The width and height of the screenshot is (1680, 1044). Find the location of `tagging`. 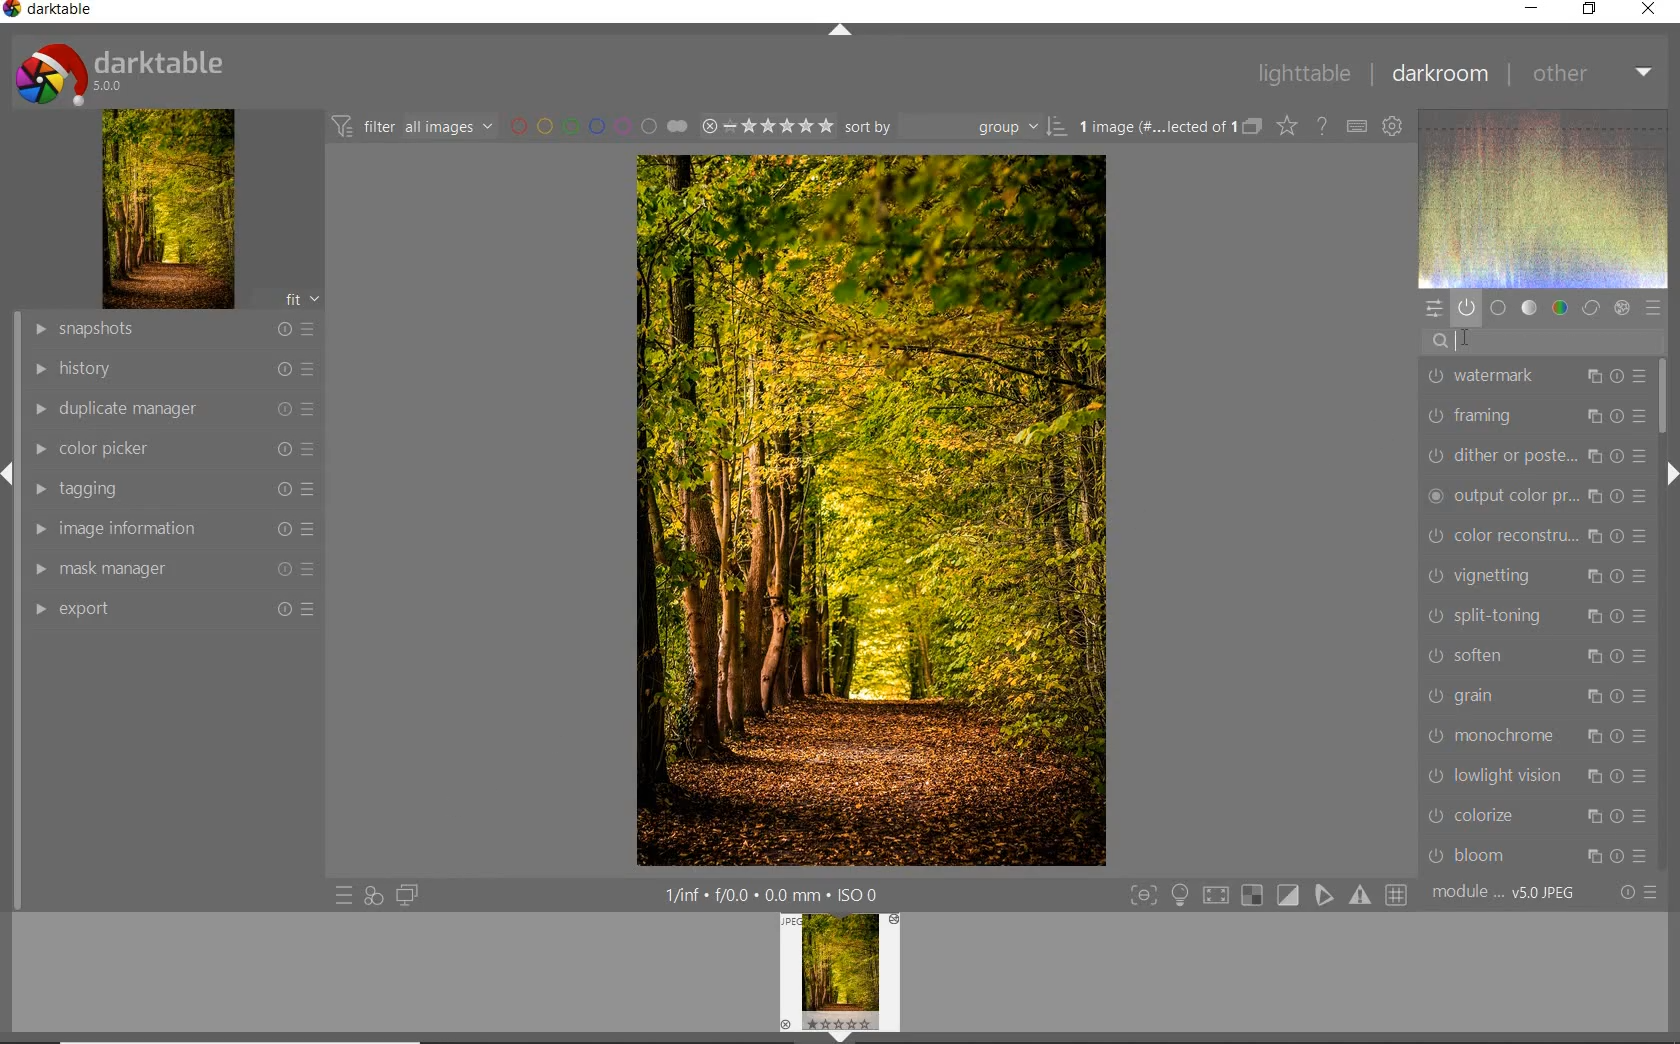

tagging is located at coordinates (172, 491).